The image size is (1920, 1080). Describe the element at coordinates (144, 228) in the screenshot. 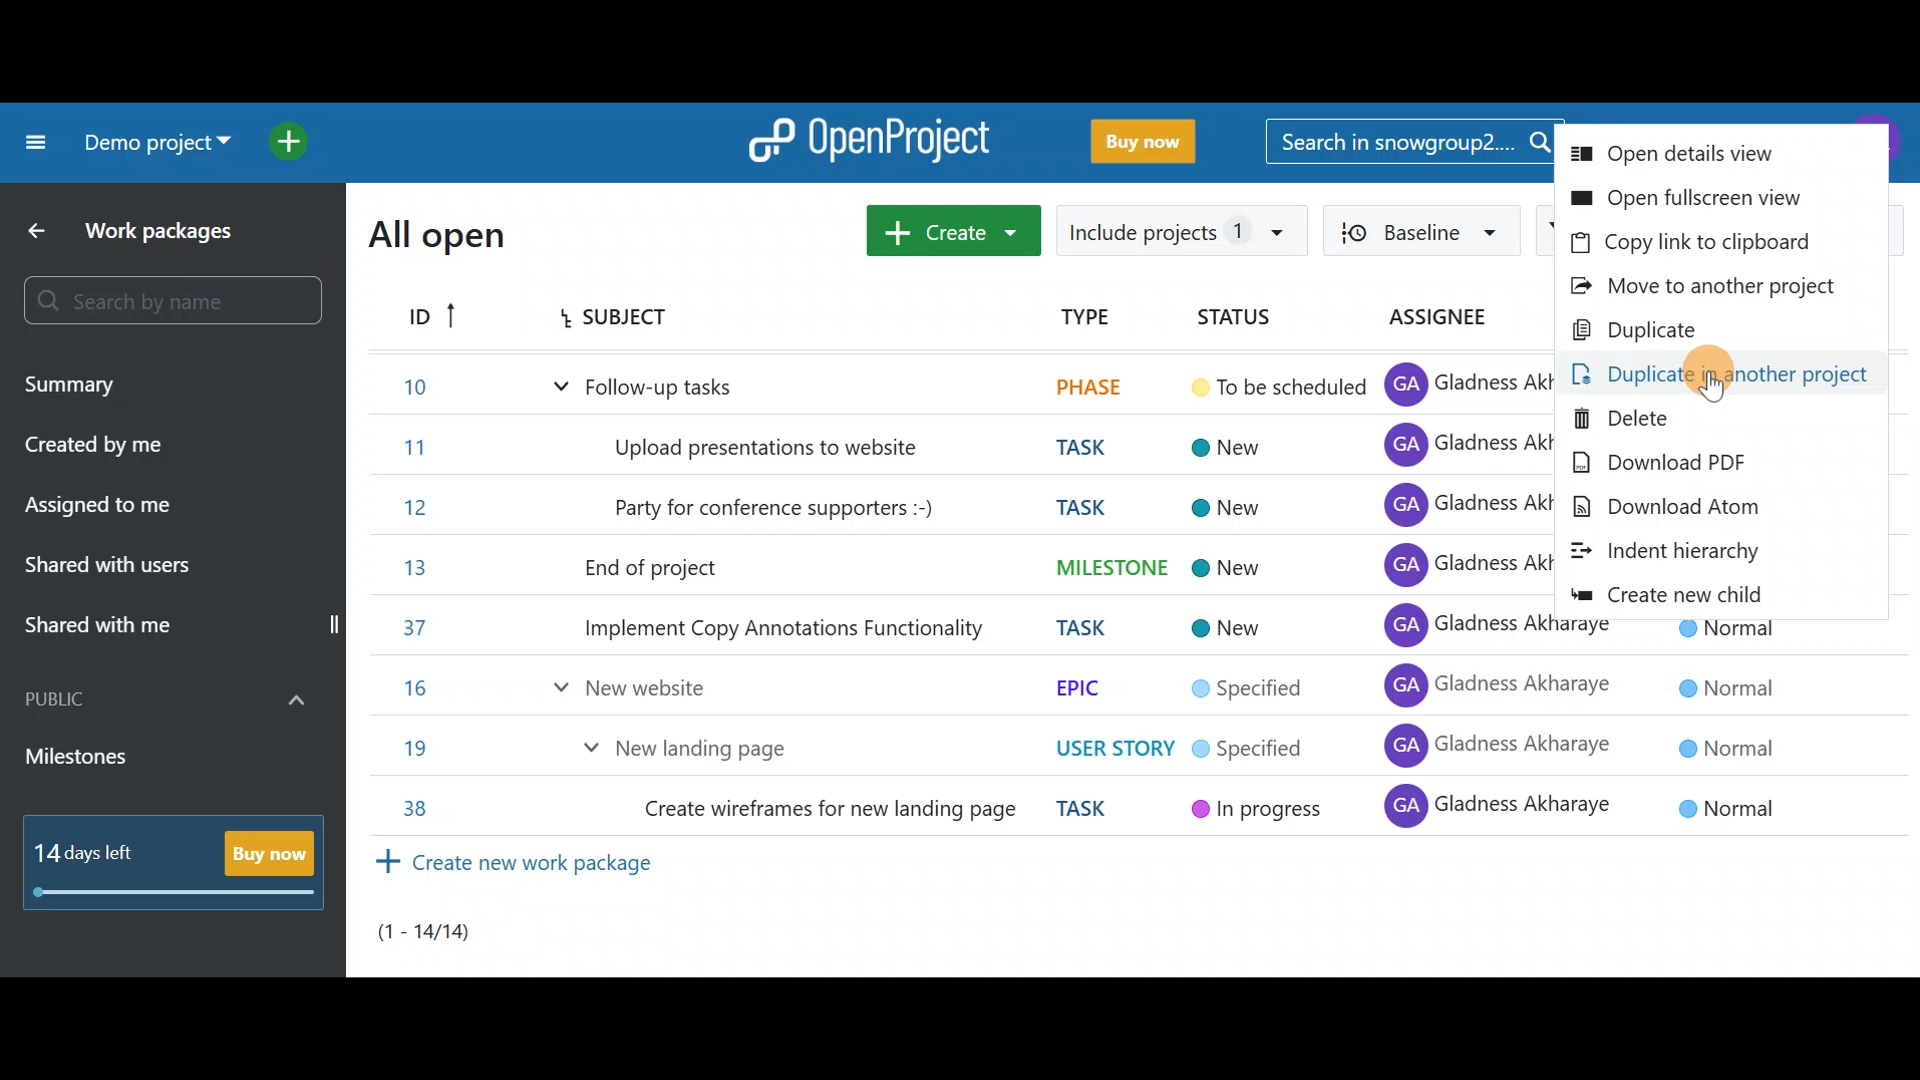

I see `Work packages` at that location.